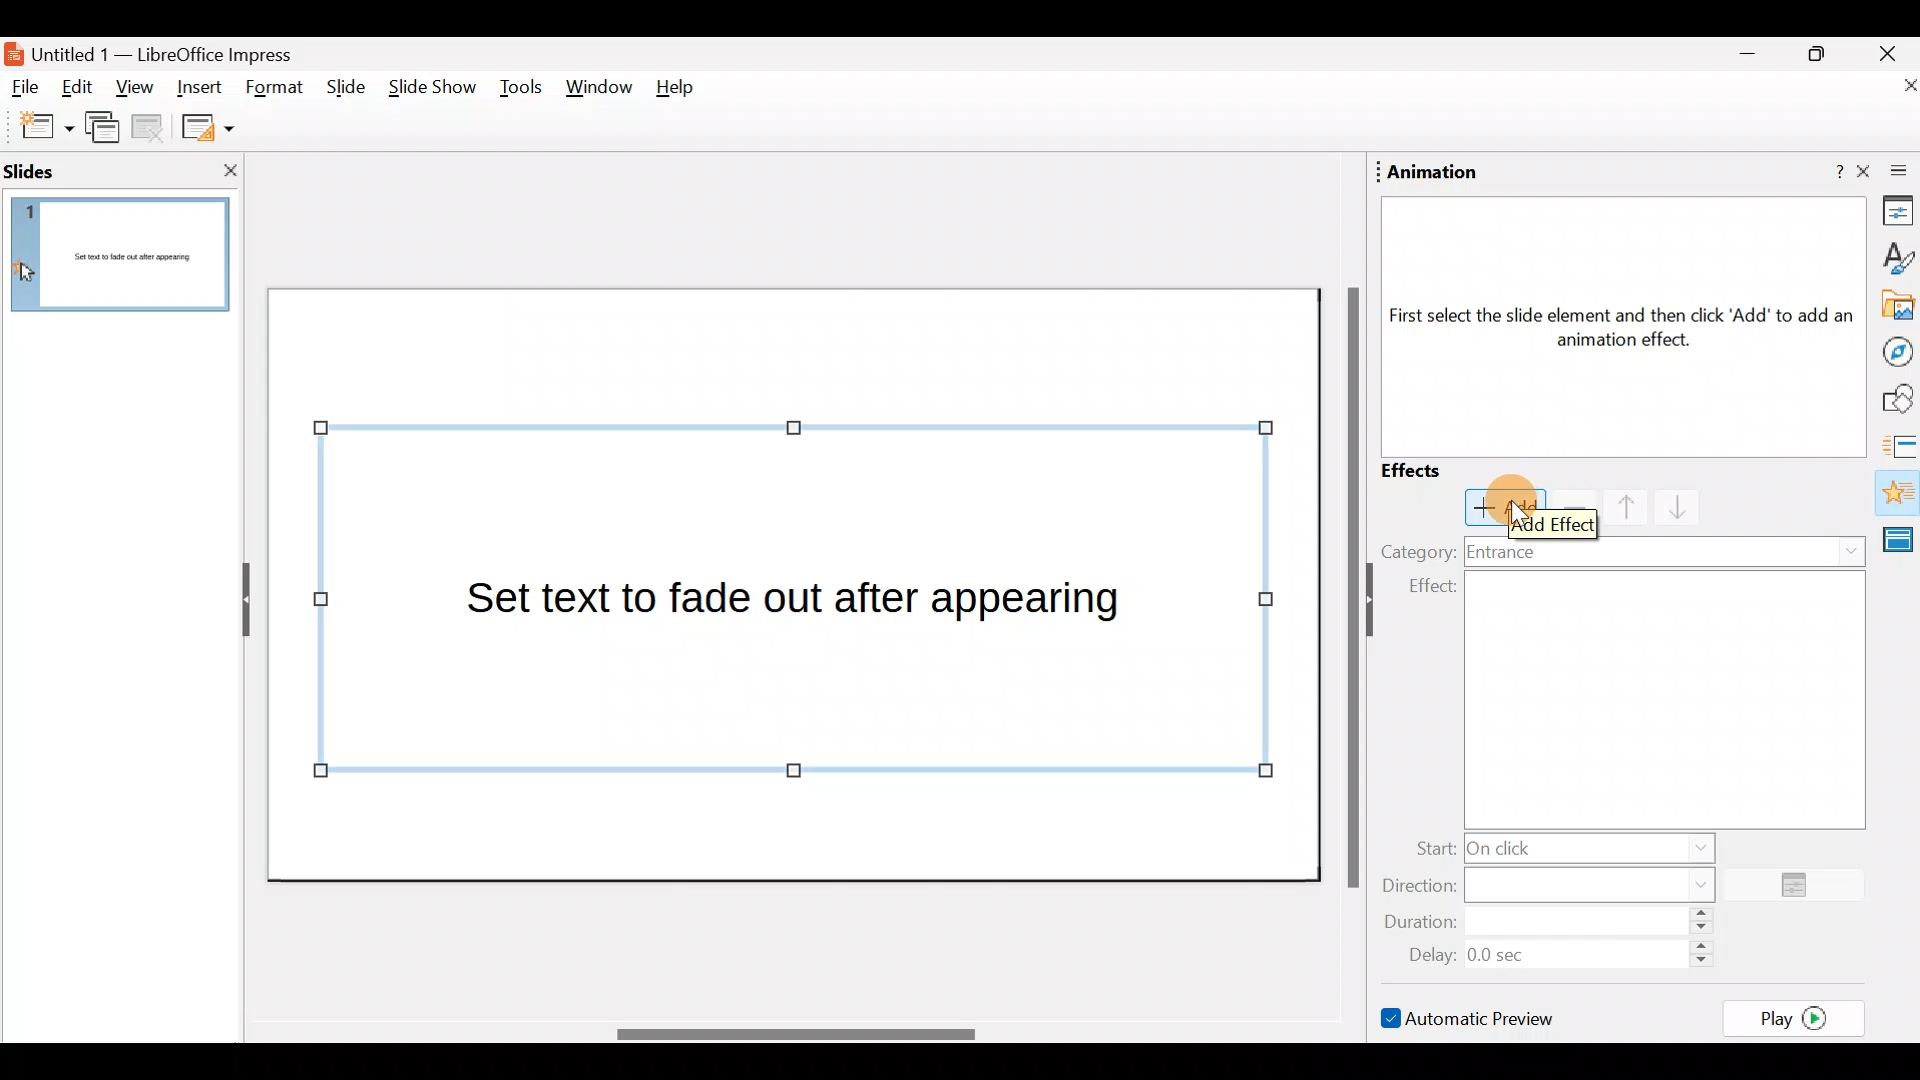 The width and height of the screenshot is (1920, 1080). What do you see at coordinates (1633, 699) in the screenshot?
I see `Effect` at bounding box center [1633, 699].